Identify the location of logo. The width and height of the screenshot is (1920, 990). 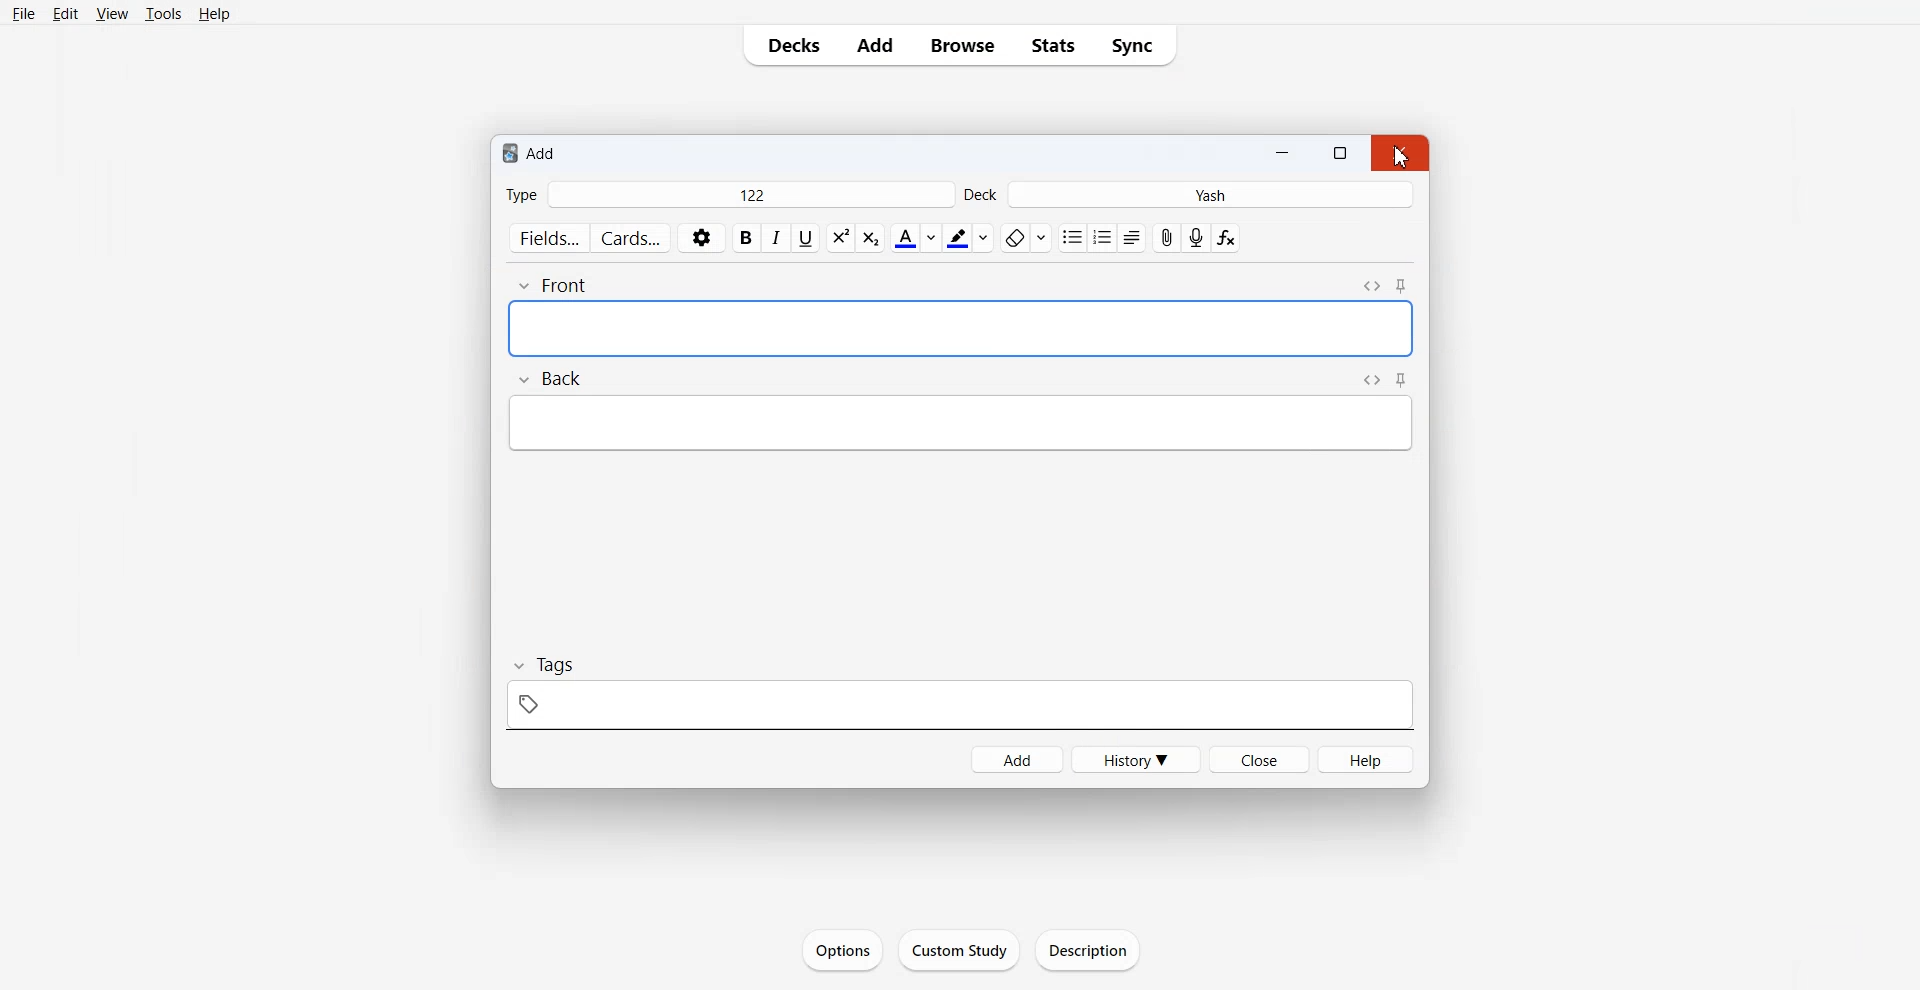
(508, 153).